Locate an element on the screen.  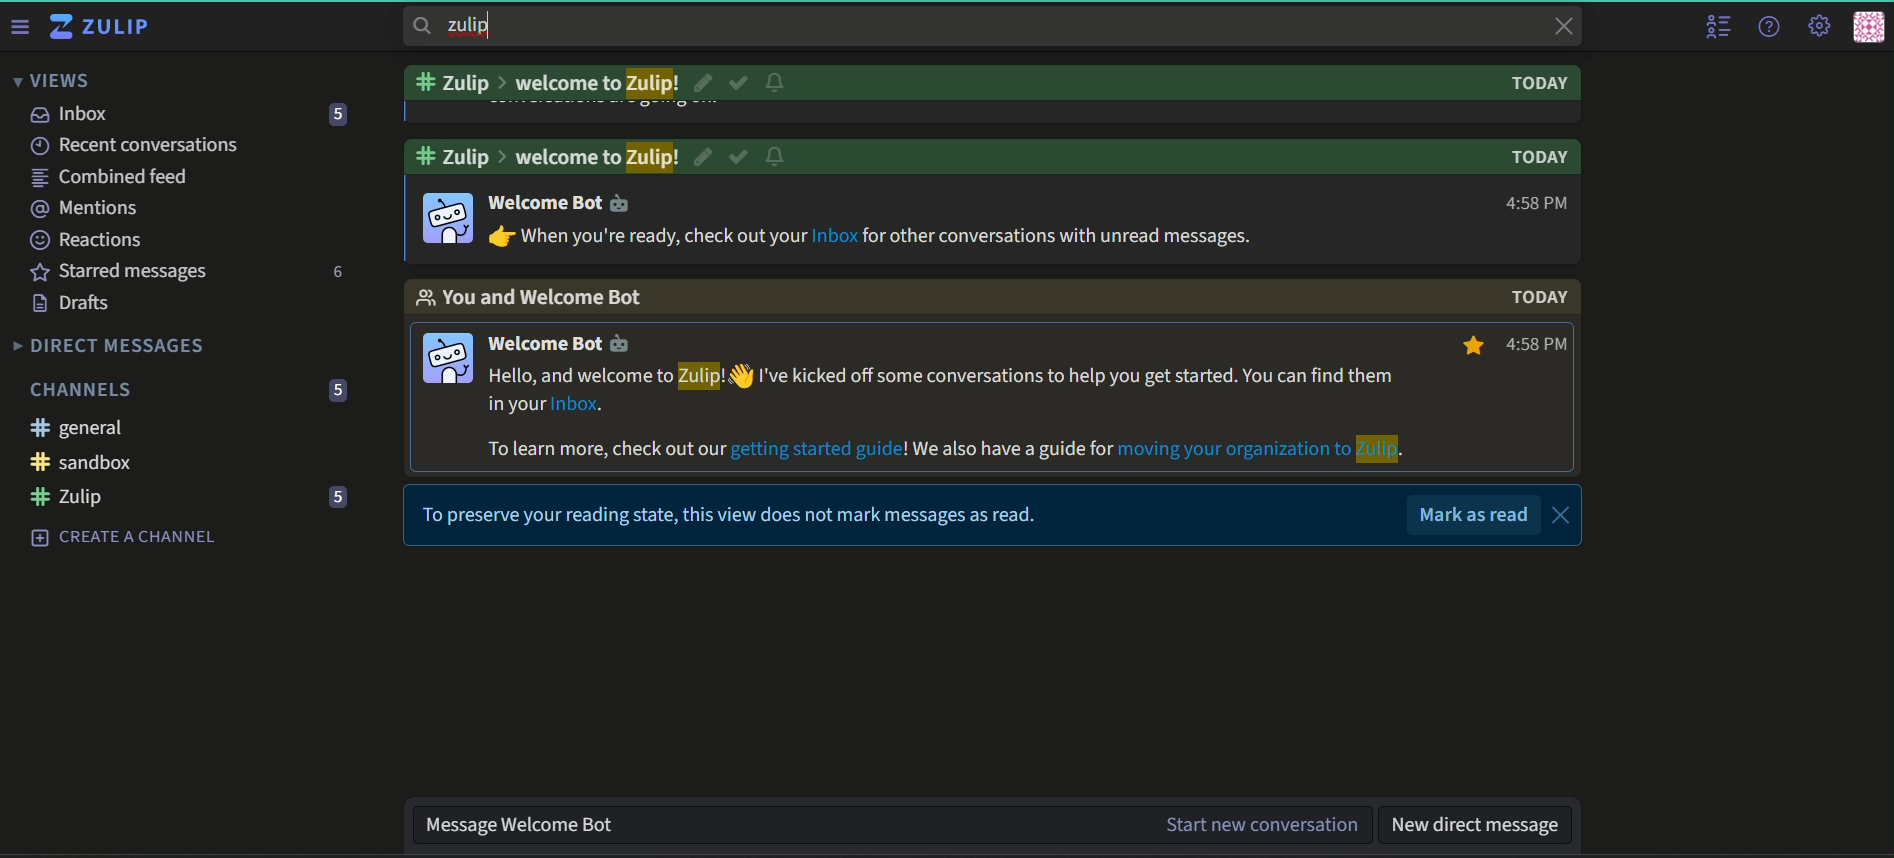
text is located at coordinates (1540, 85).